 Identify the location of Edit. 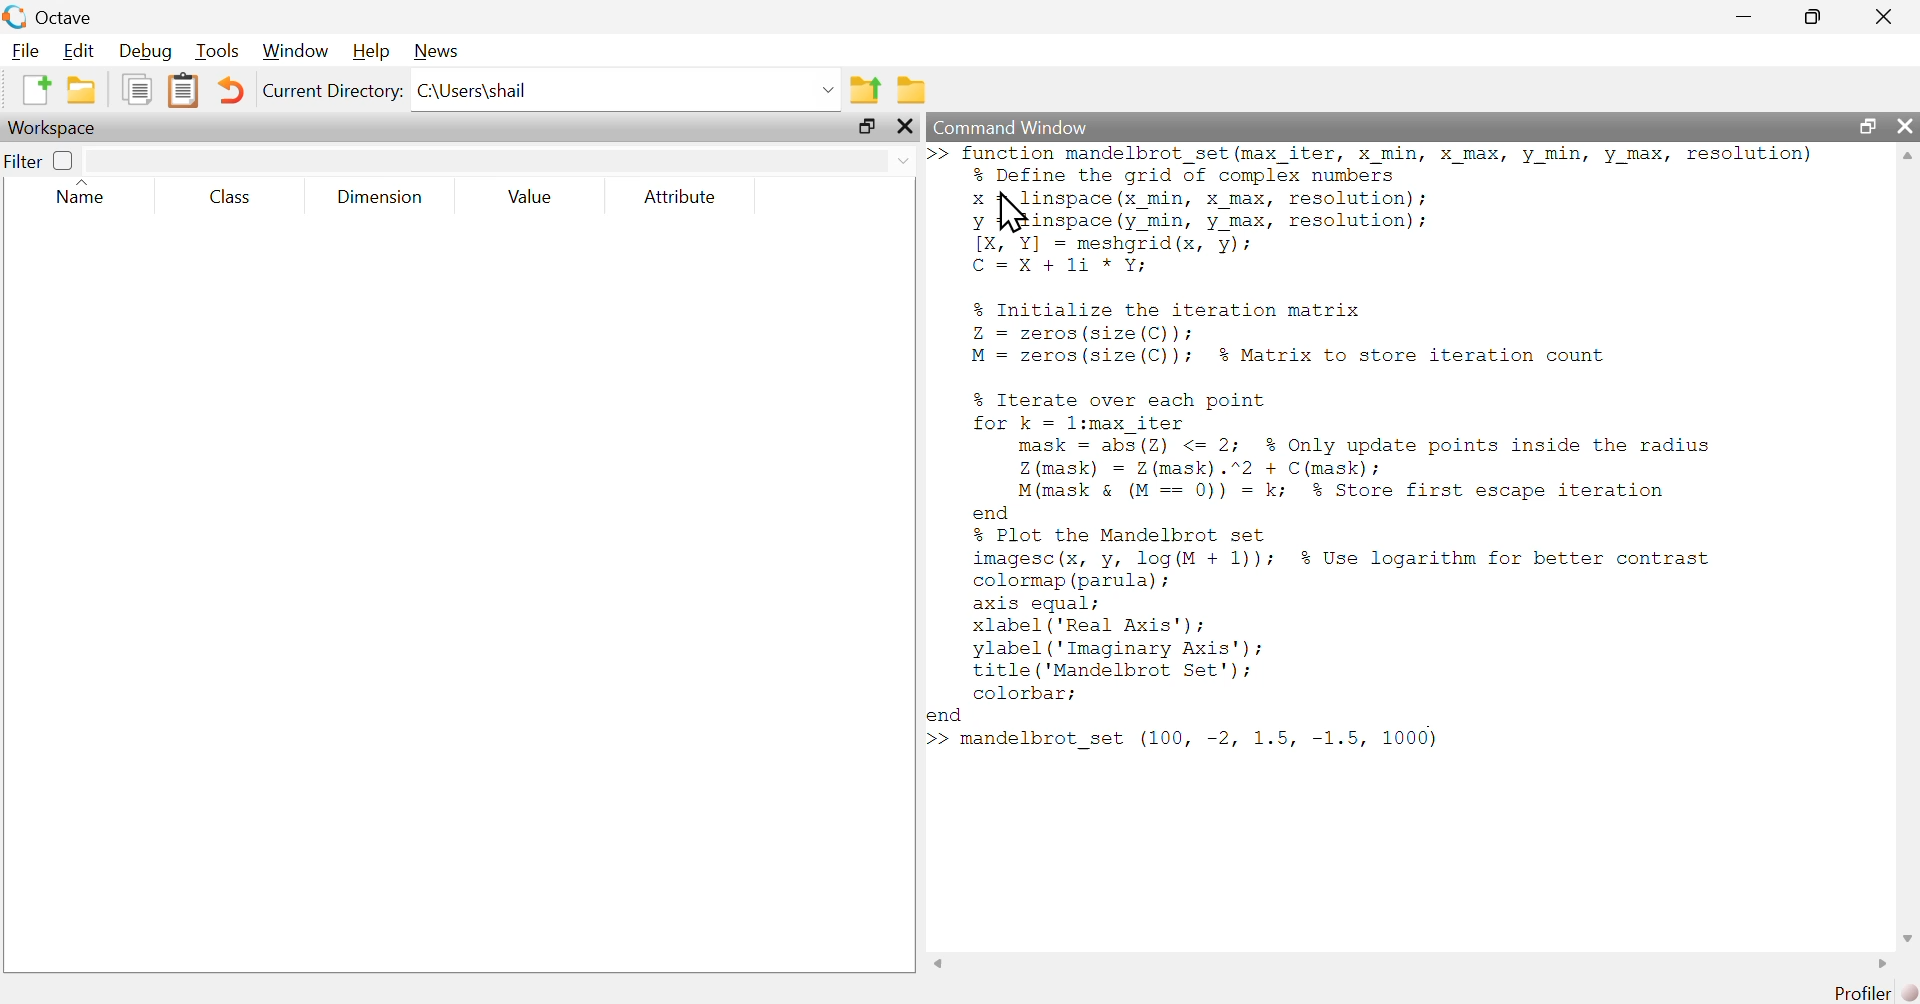
(77, 49).